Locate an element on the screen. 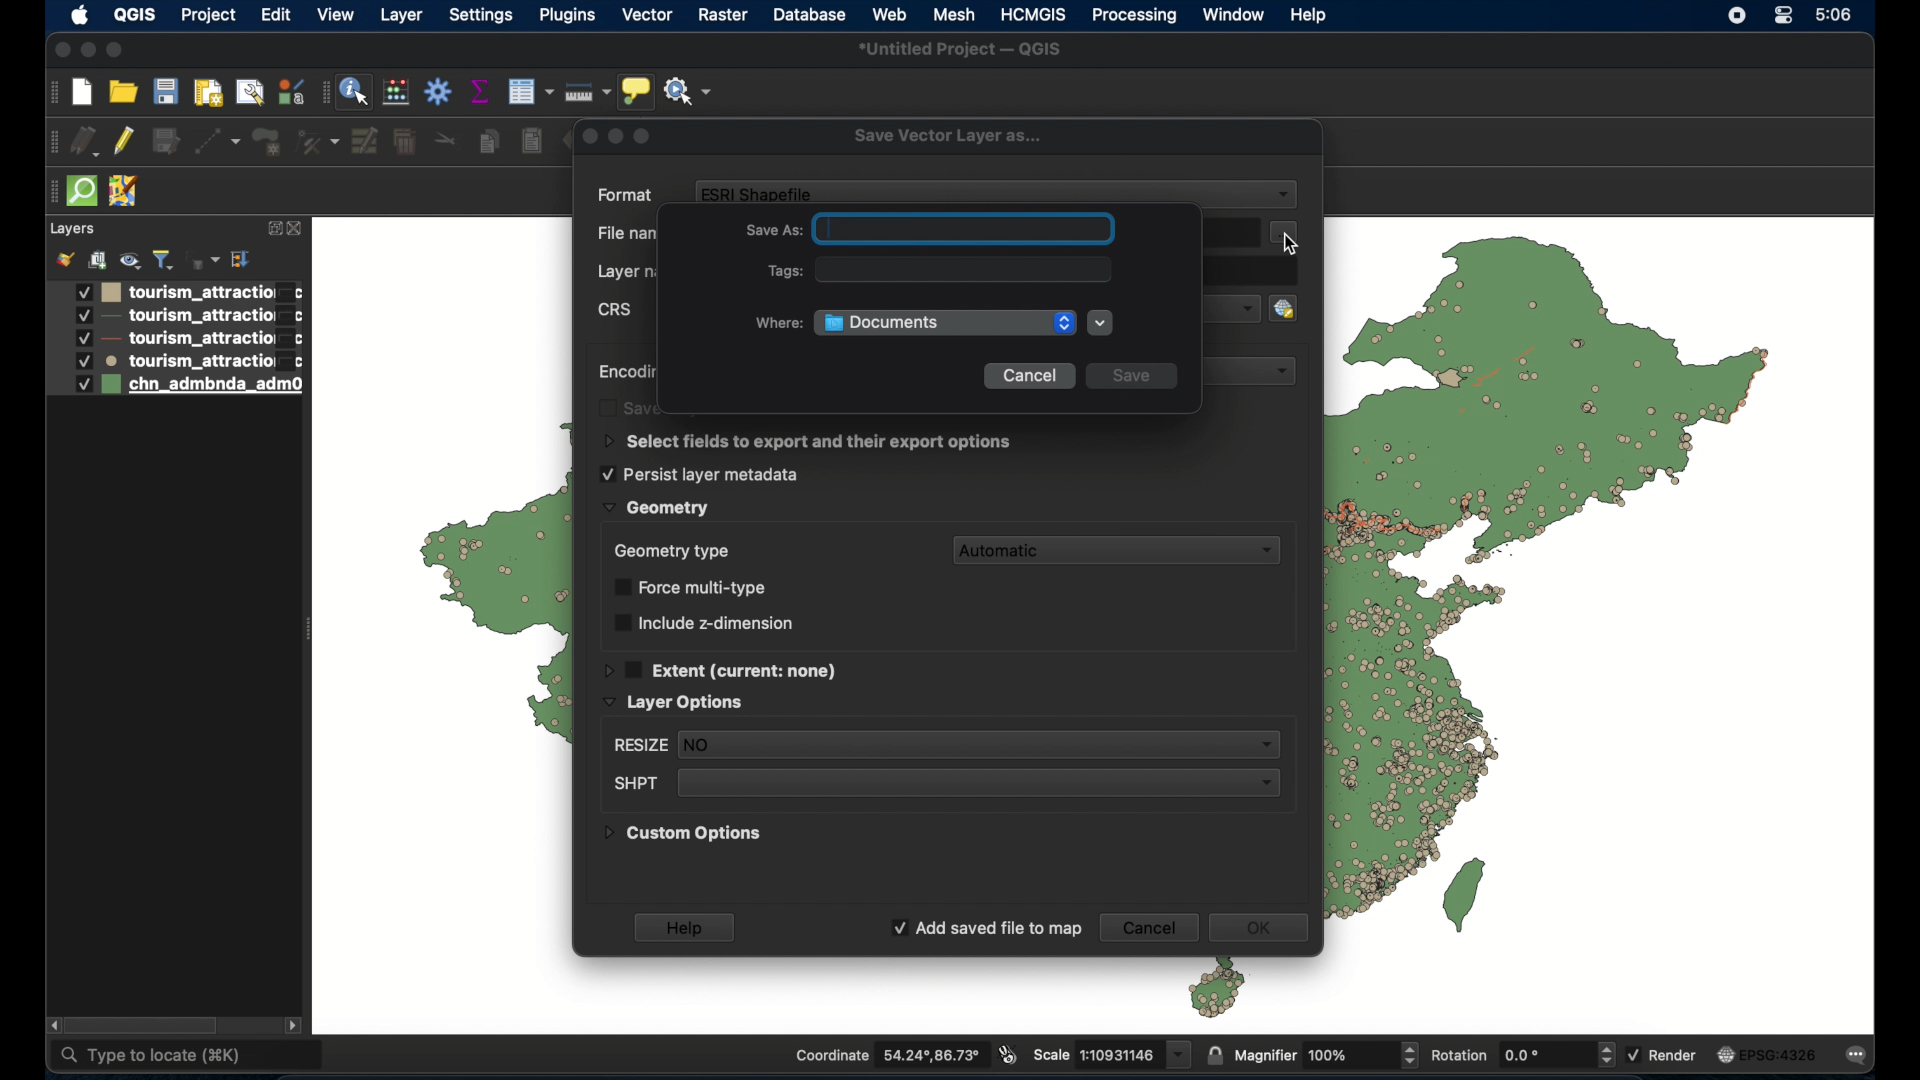  messages is located at coordinates (1860, 1054).